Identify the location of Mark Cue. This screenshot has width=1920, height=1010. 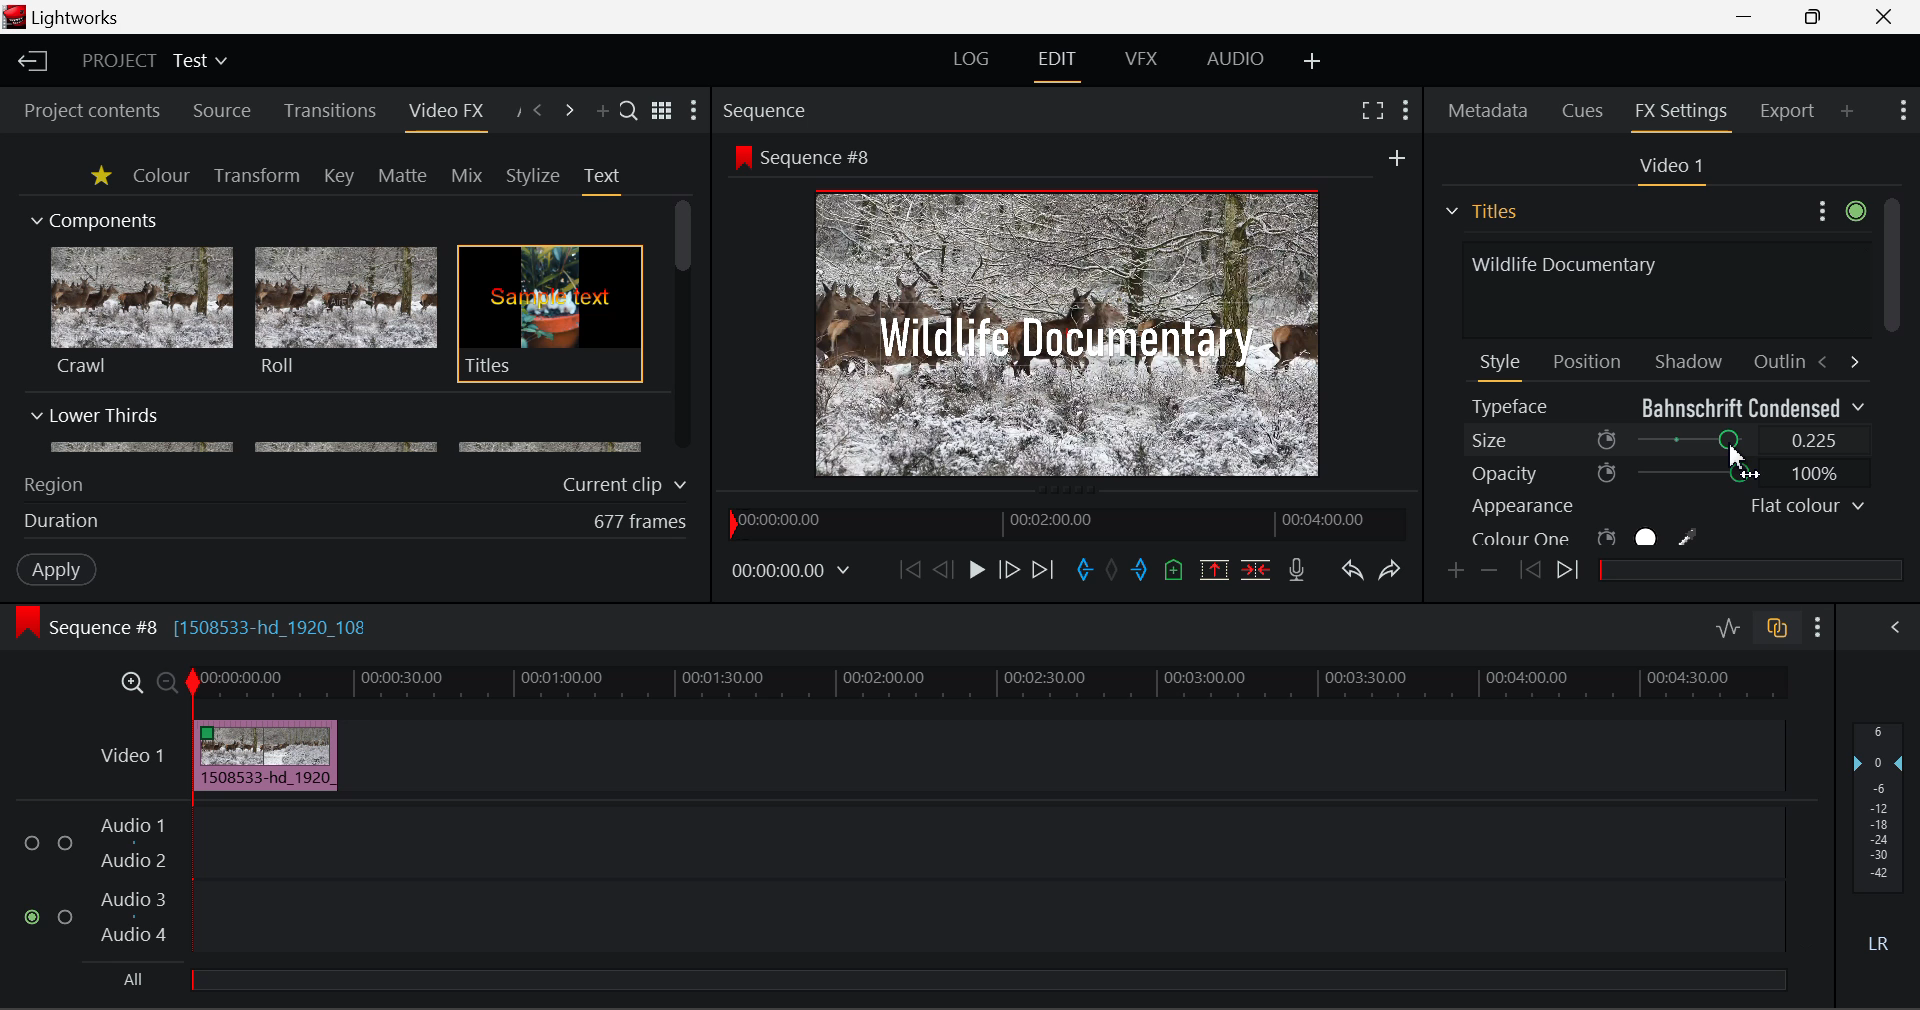
(1176, 572).